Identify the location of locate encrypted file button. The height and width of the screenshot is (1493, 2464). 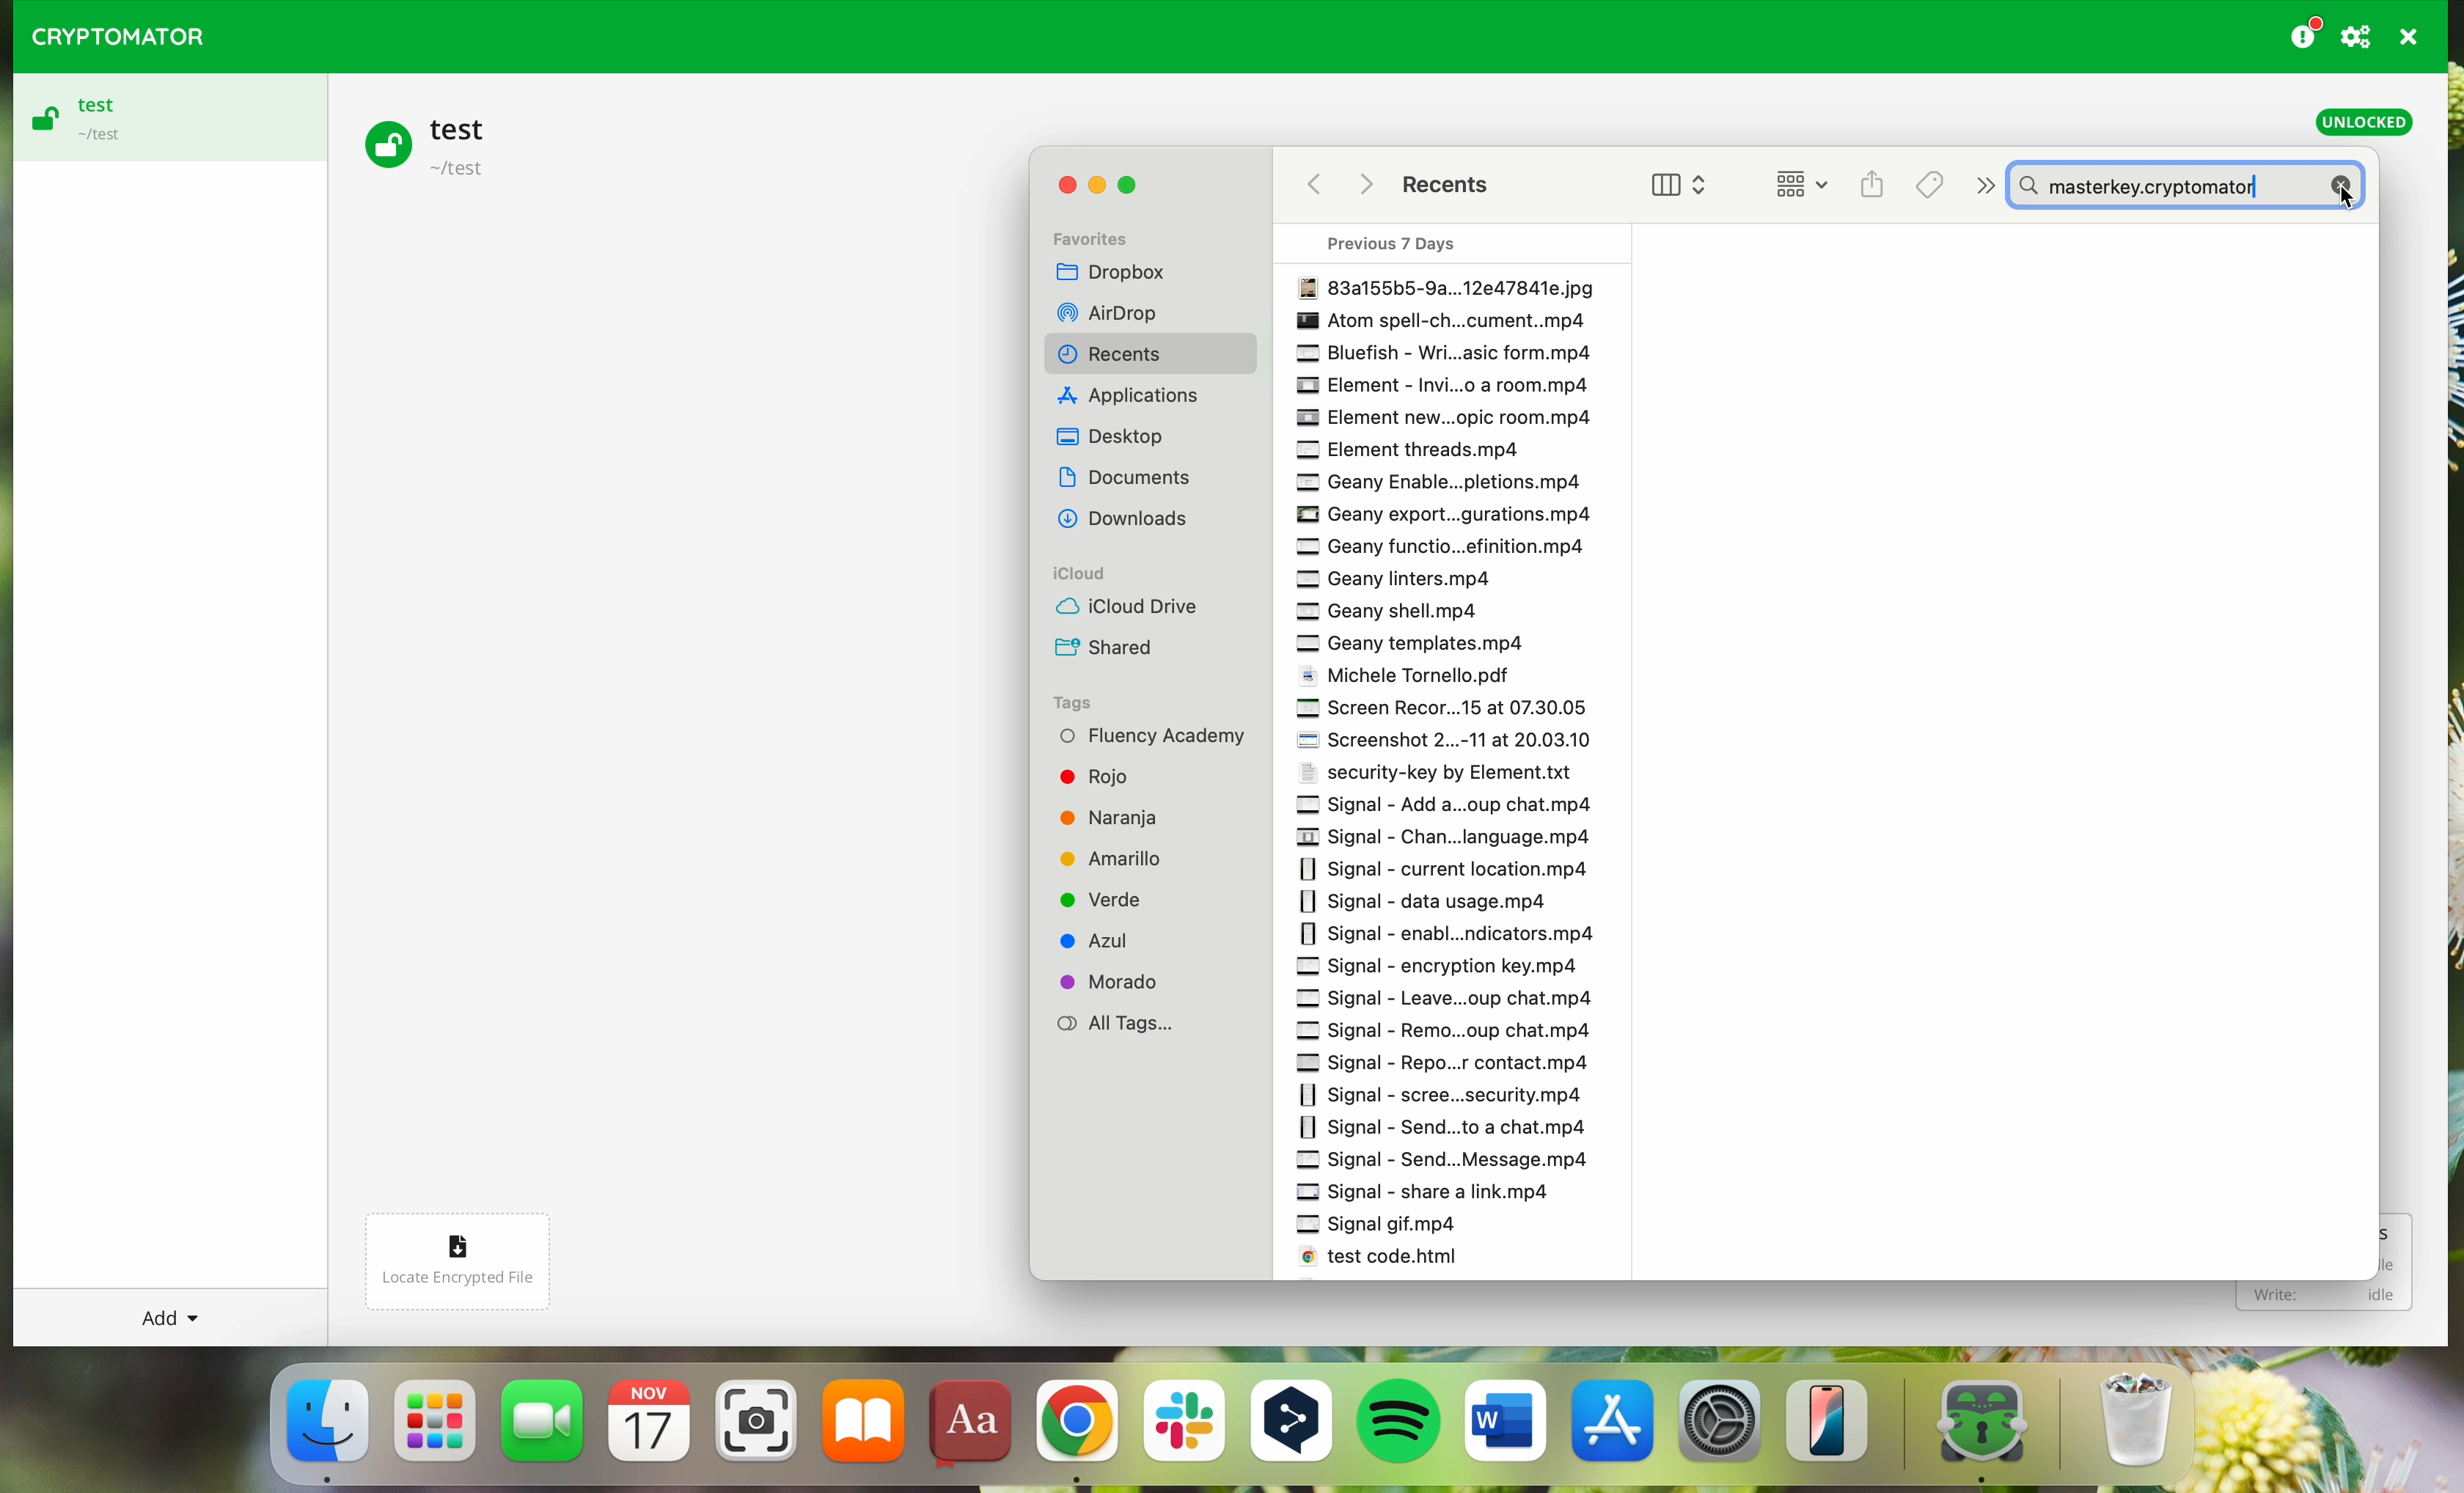
(475, 1252).